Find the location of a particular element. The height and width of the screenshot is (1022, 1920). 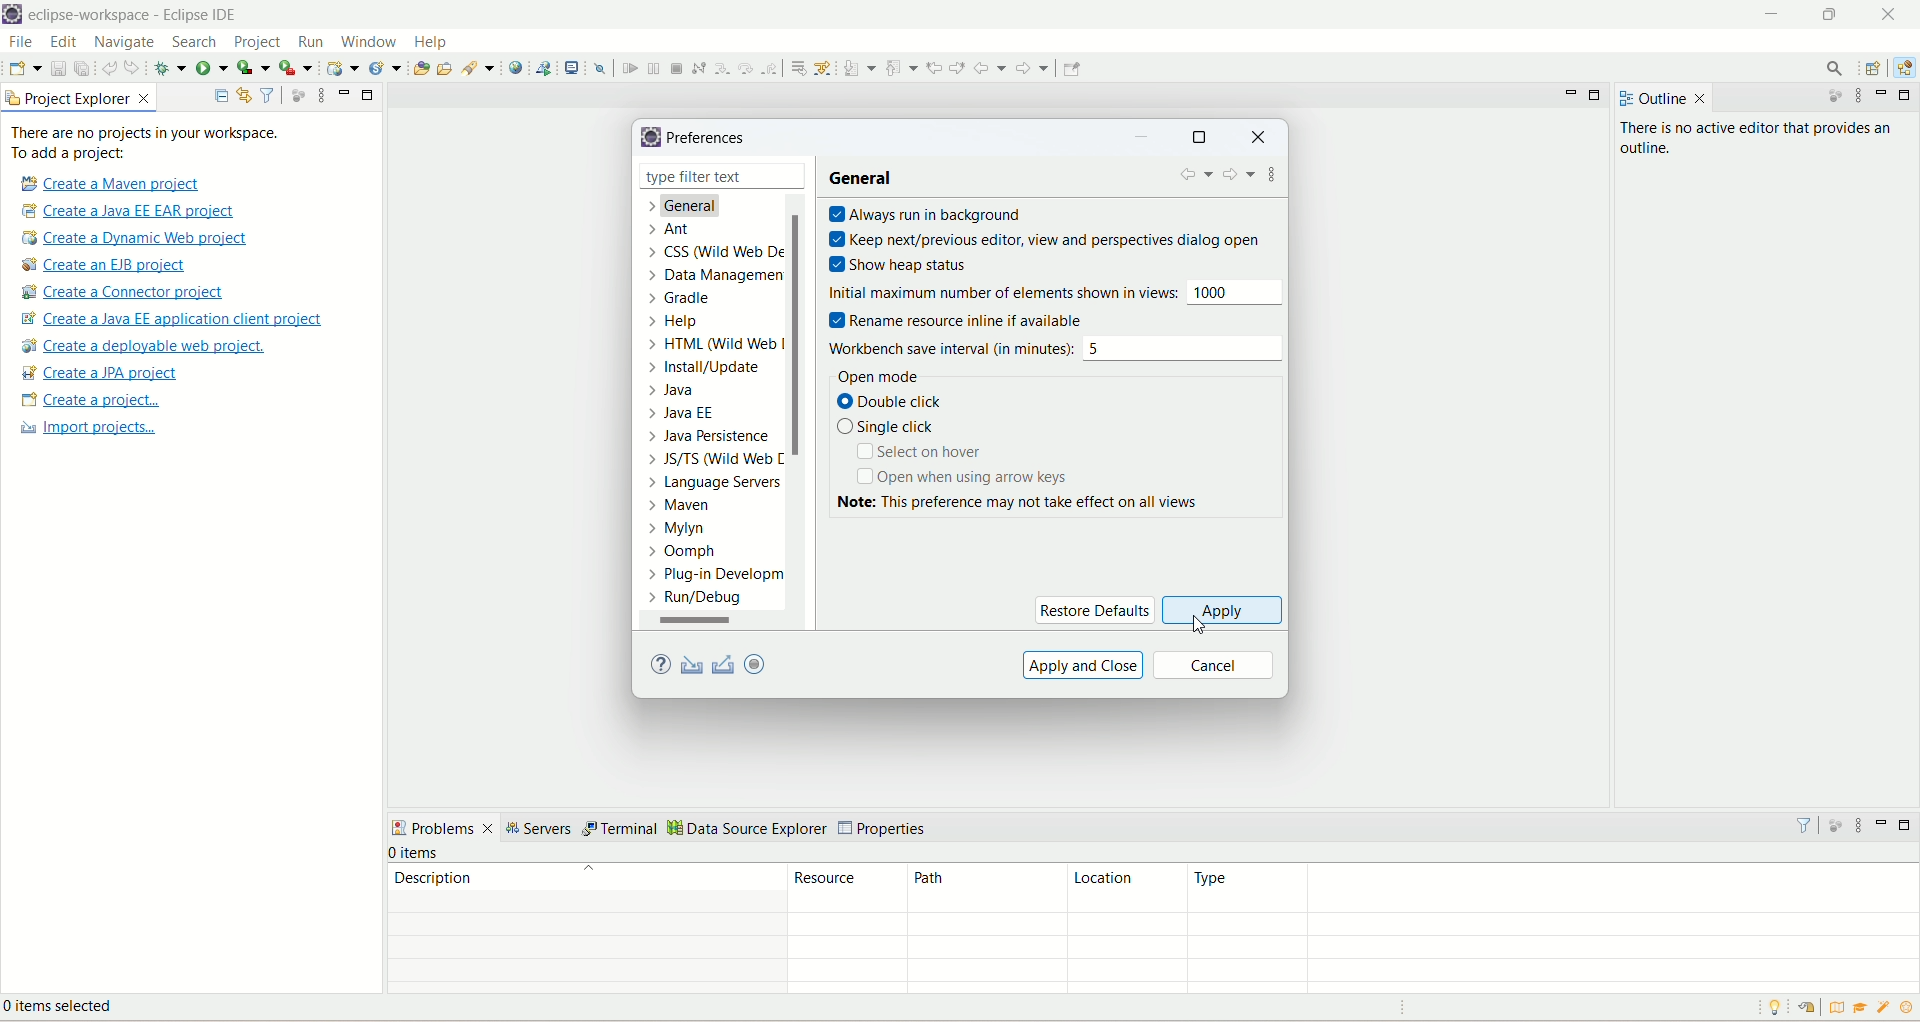

workbench save interval (in minutes): 5 is located at coordinates (1059, 347).